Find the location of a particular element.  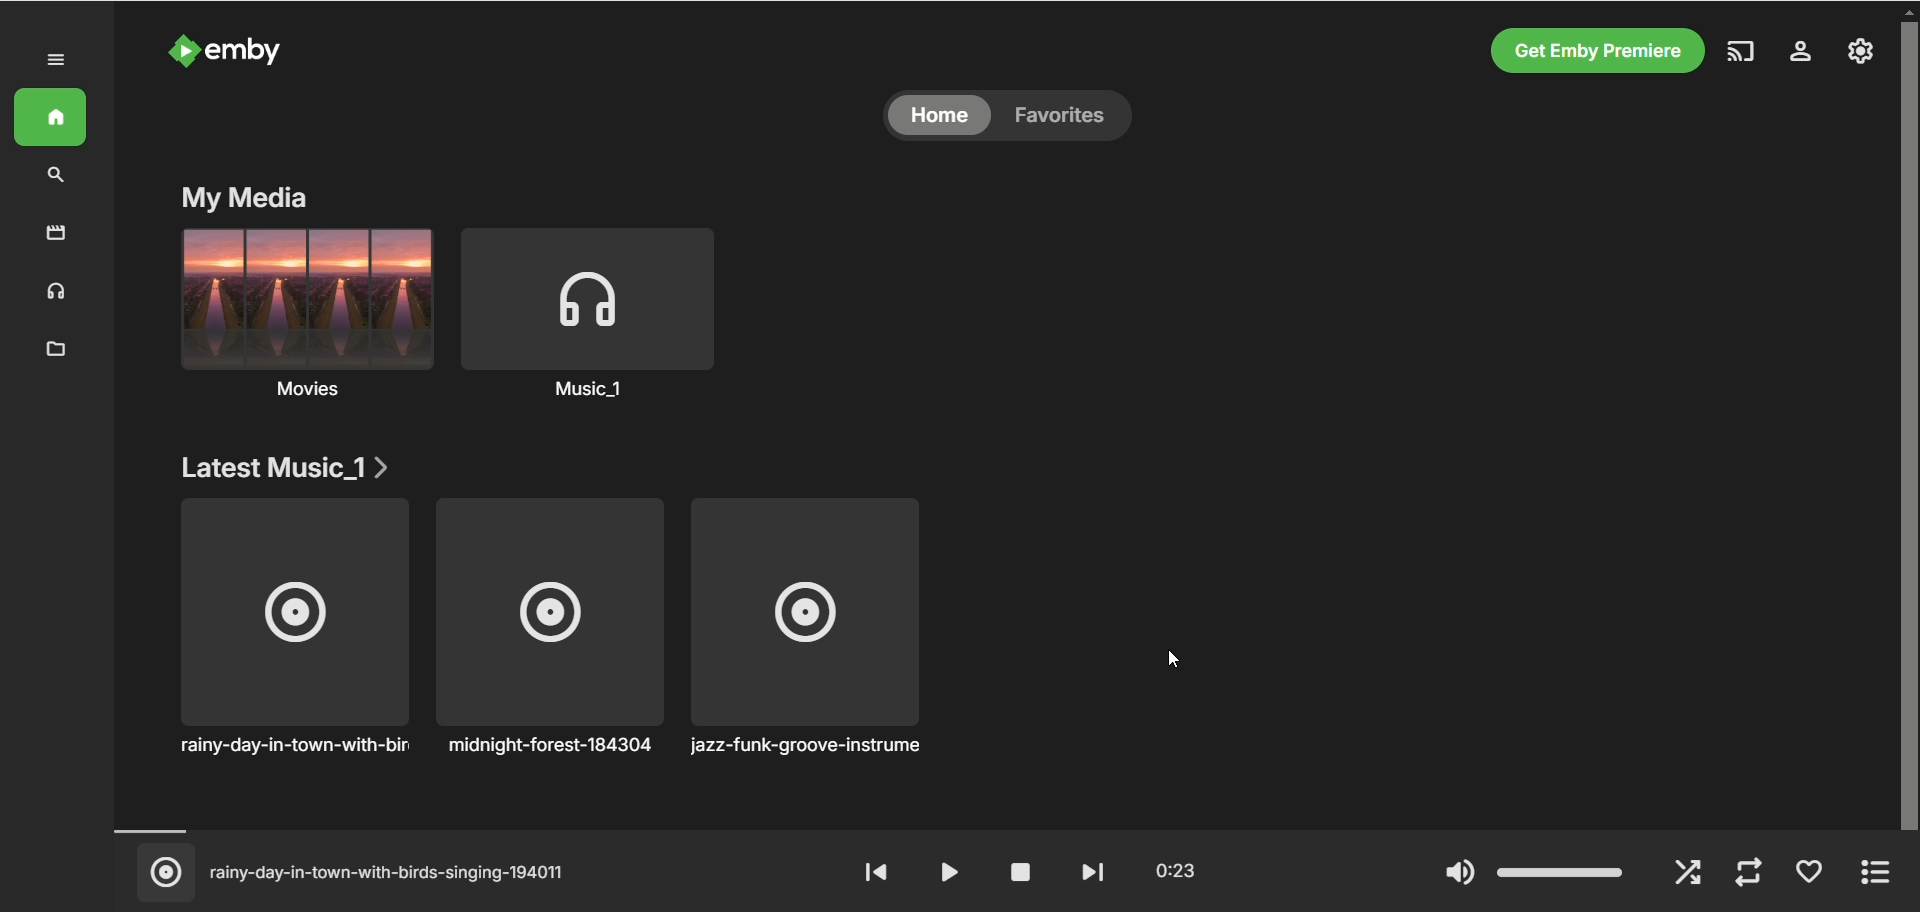

midnight-forest-184304 is located at coordinates (549, 627).